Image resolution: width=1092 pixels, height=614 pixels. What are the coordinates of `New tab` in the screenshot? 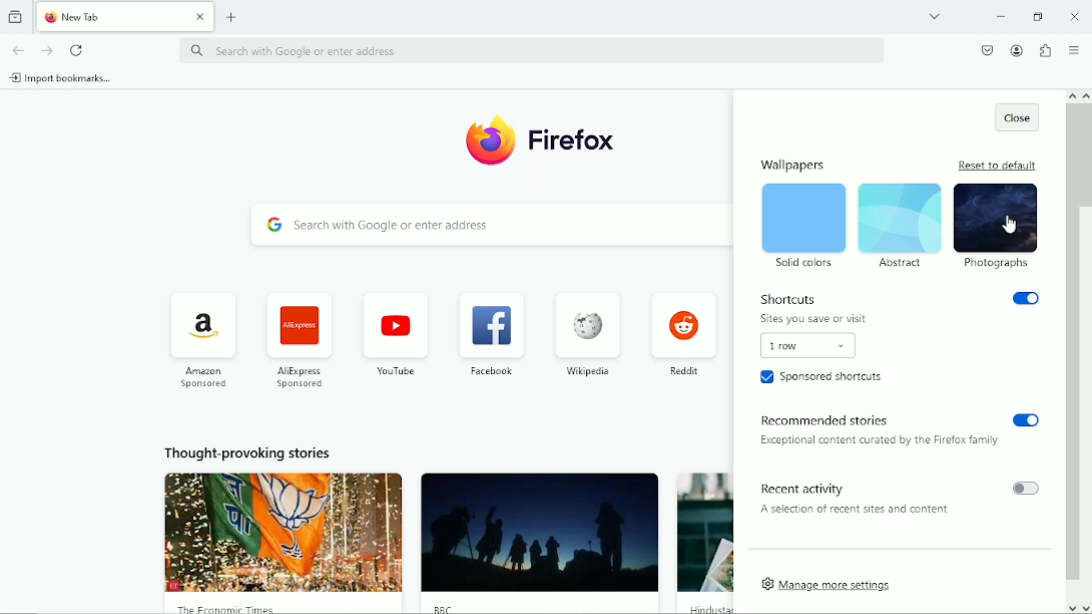 It's located at (233, 17).